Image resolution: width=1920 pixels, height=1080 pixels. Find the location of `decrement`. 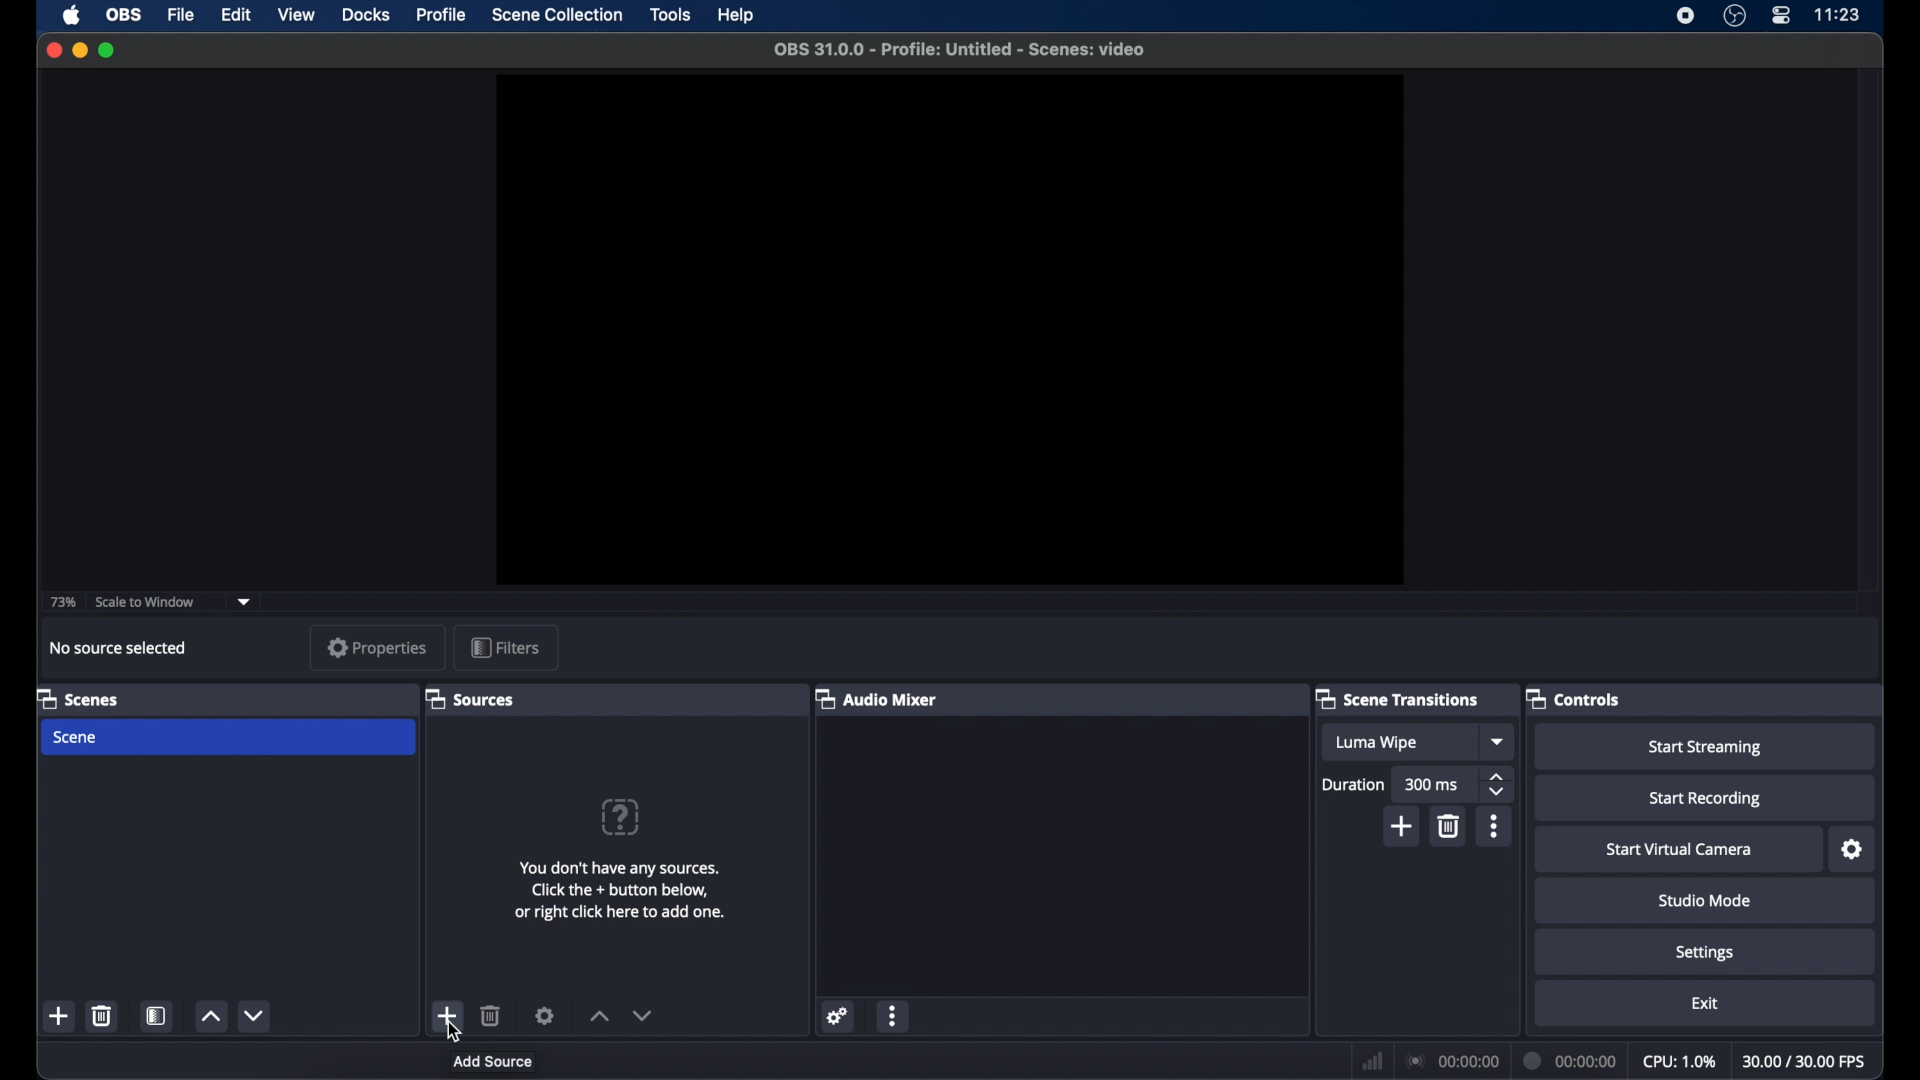

decrement is located at coordinates (254, 1015).